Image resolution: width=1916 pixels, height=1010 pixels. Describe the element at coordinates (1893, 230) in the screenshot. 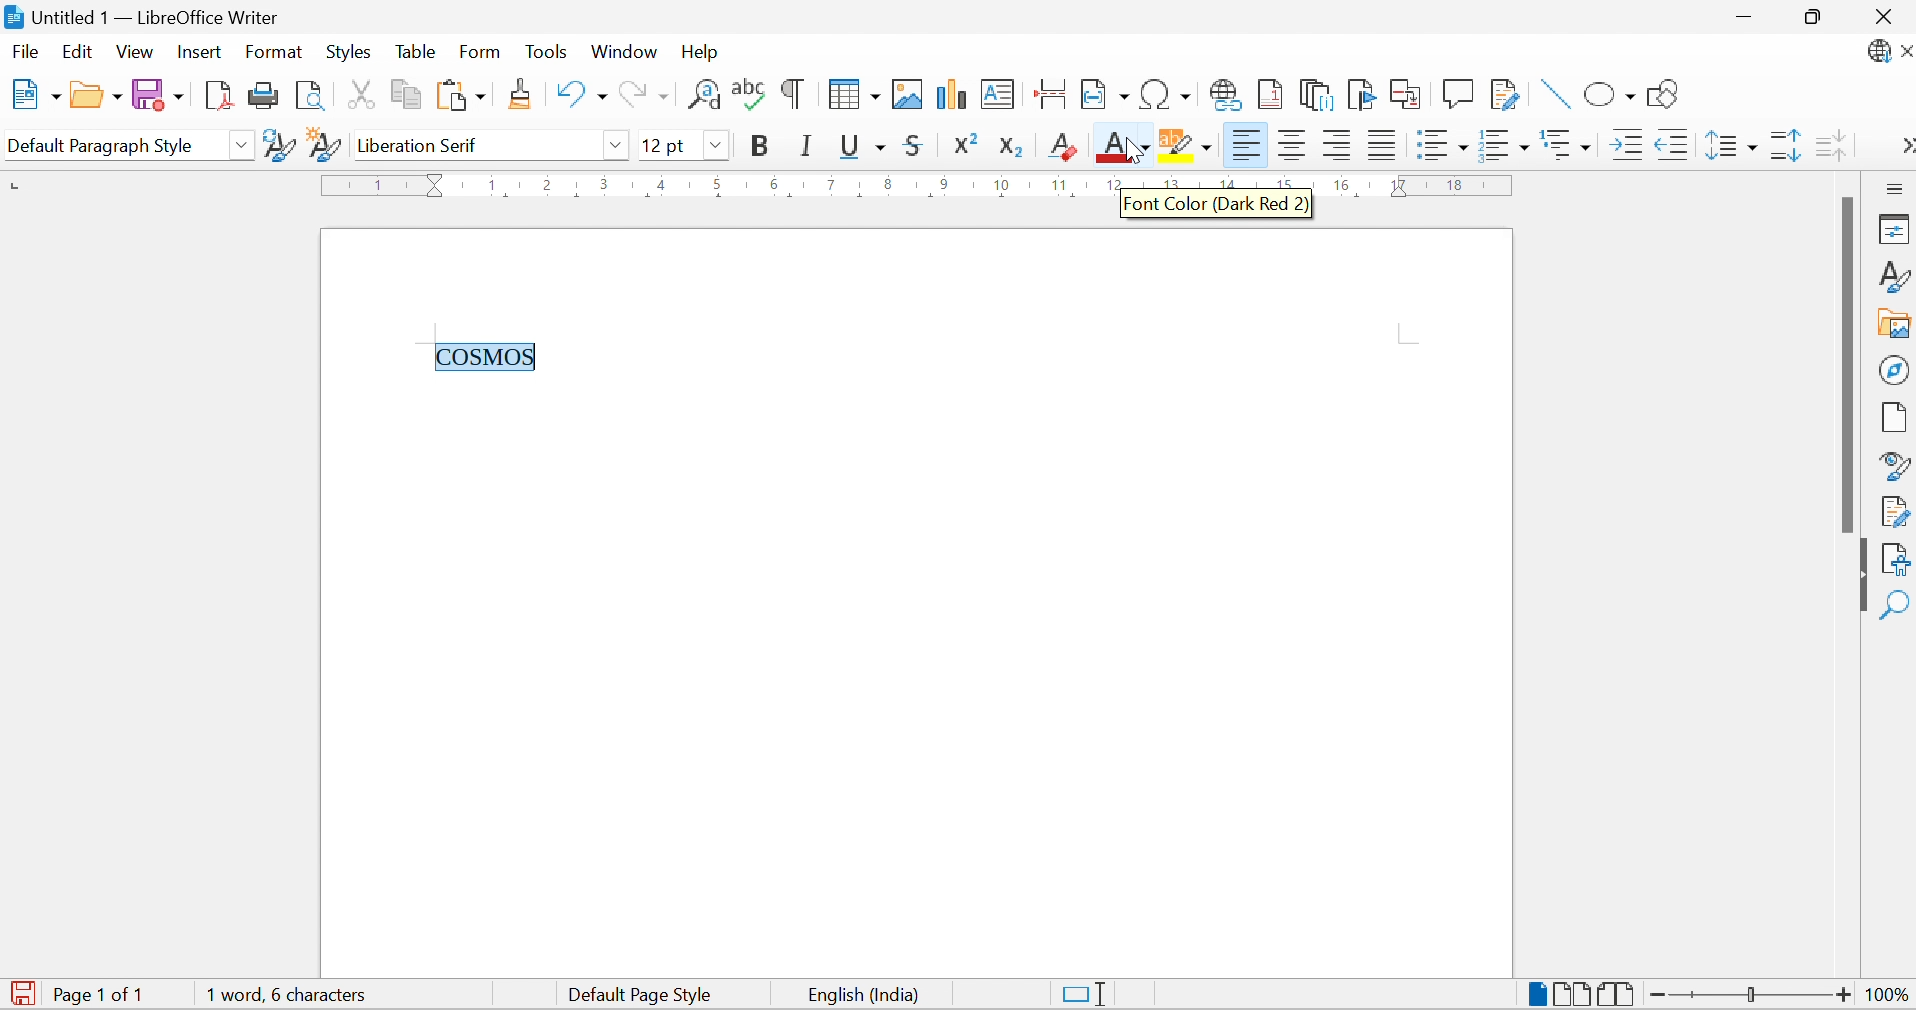

I see `Properties` at that location.